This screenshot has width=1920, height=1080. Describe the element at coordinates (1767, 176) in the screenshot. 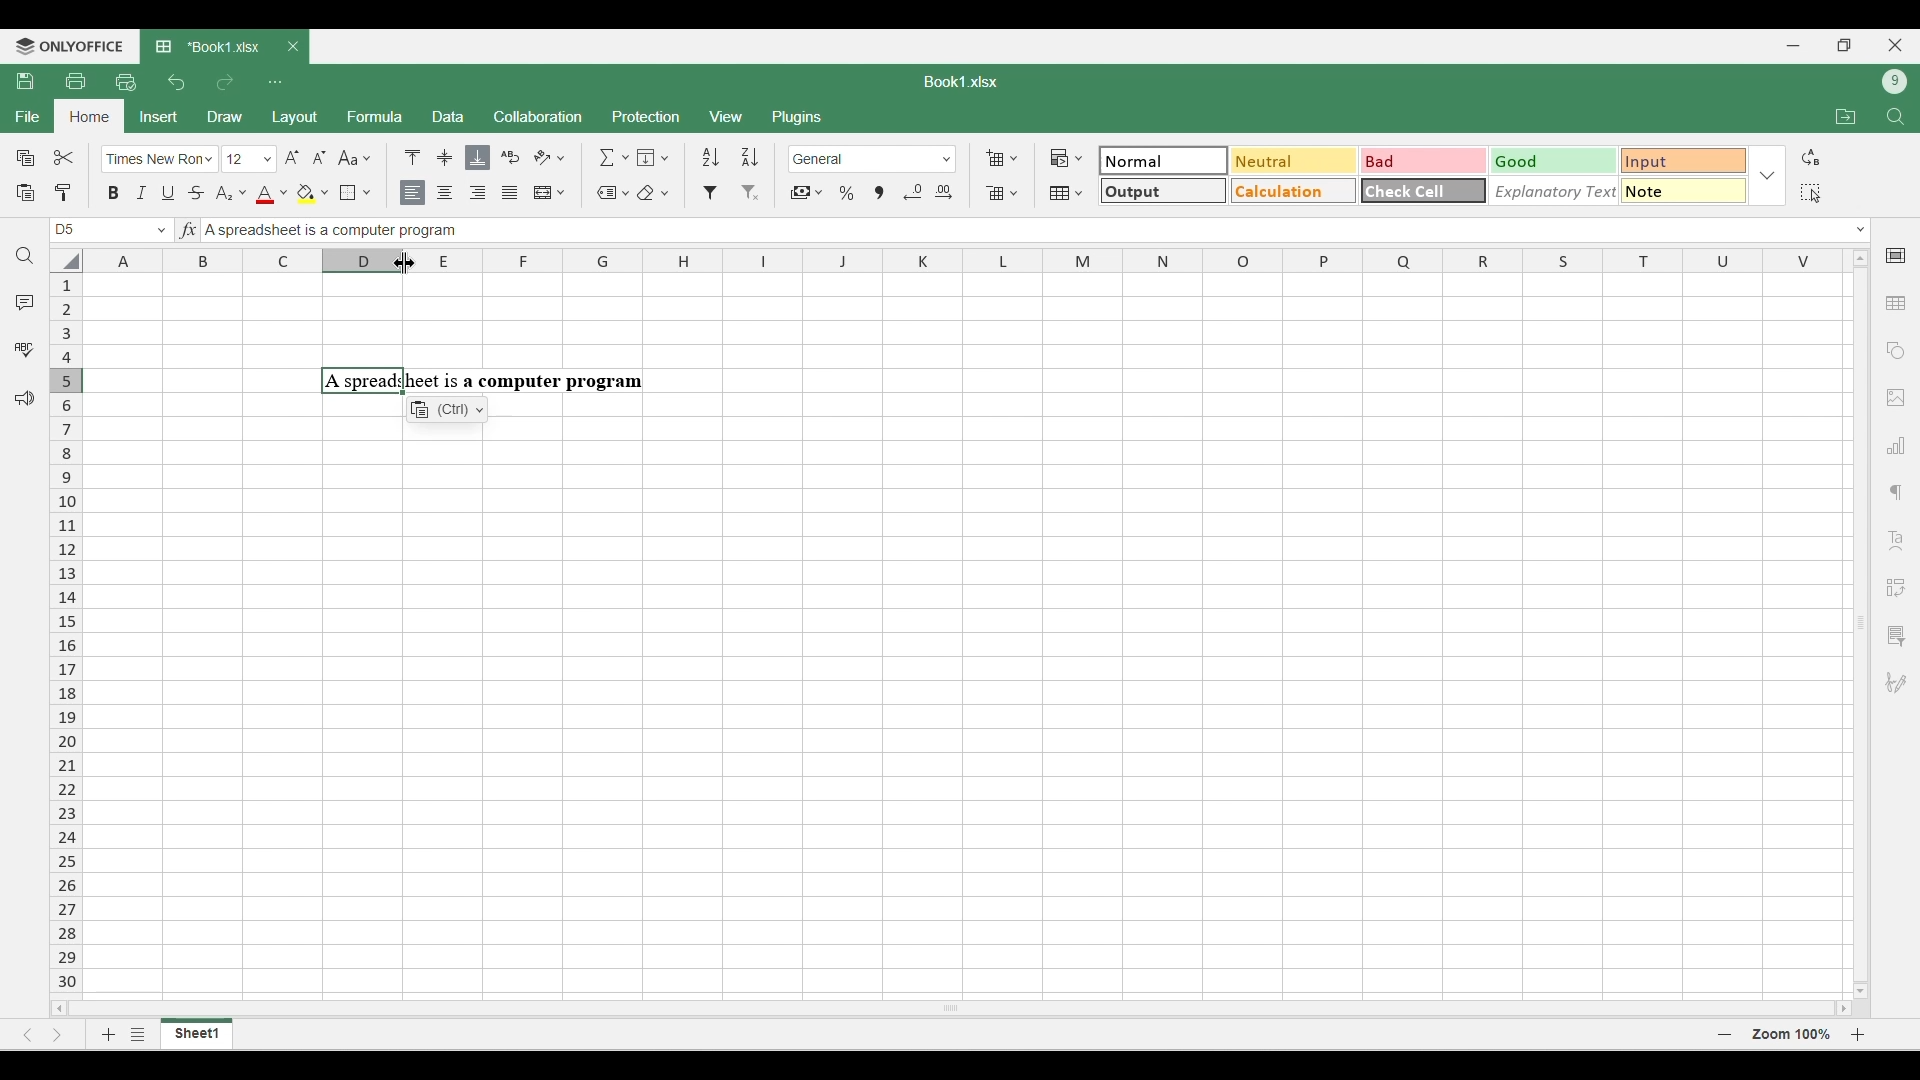

I see `Expand/Collapse` at that location.